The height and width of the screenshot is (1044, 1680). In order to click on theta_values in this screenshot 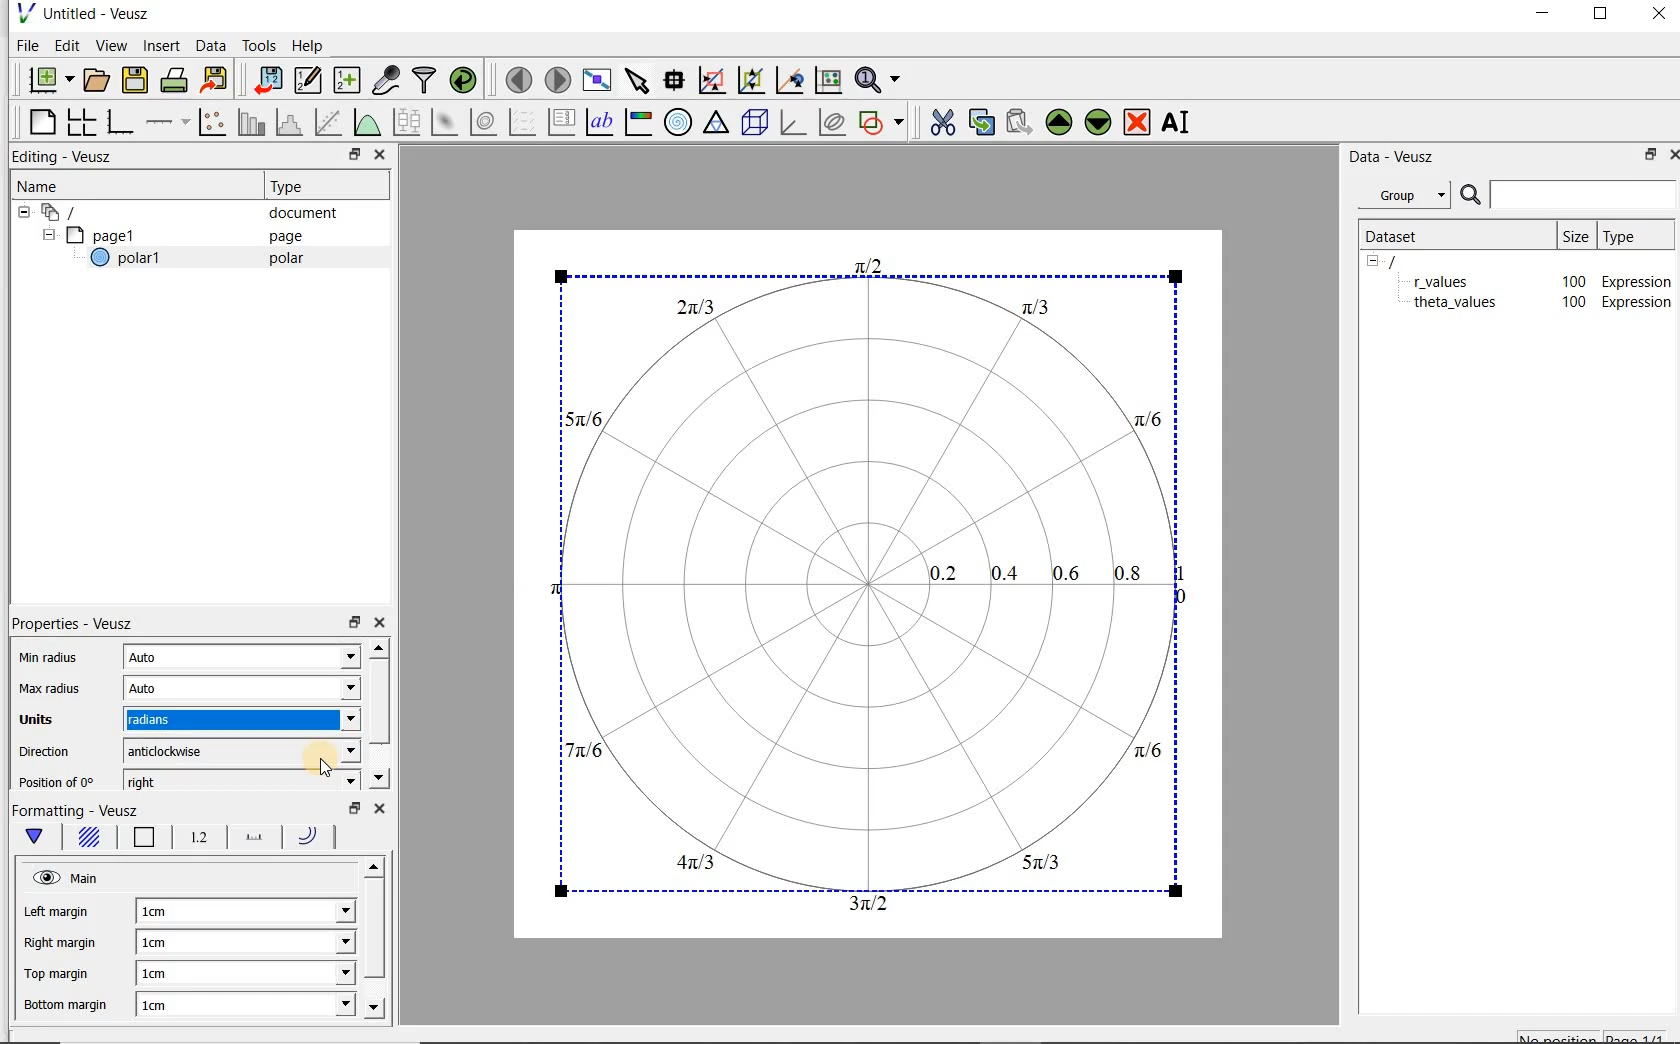, I will do `click(1458, 281)`.